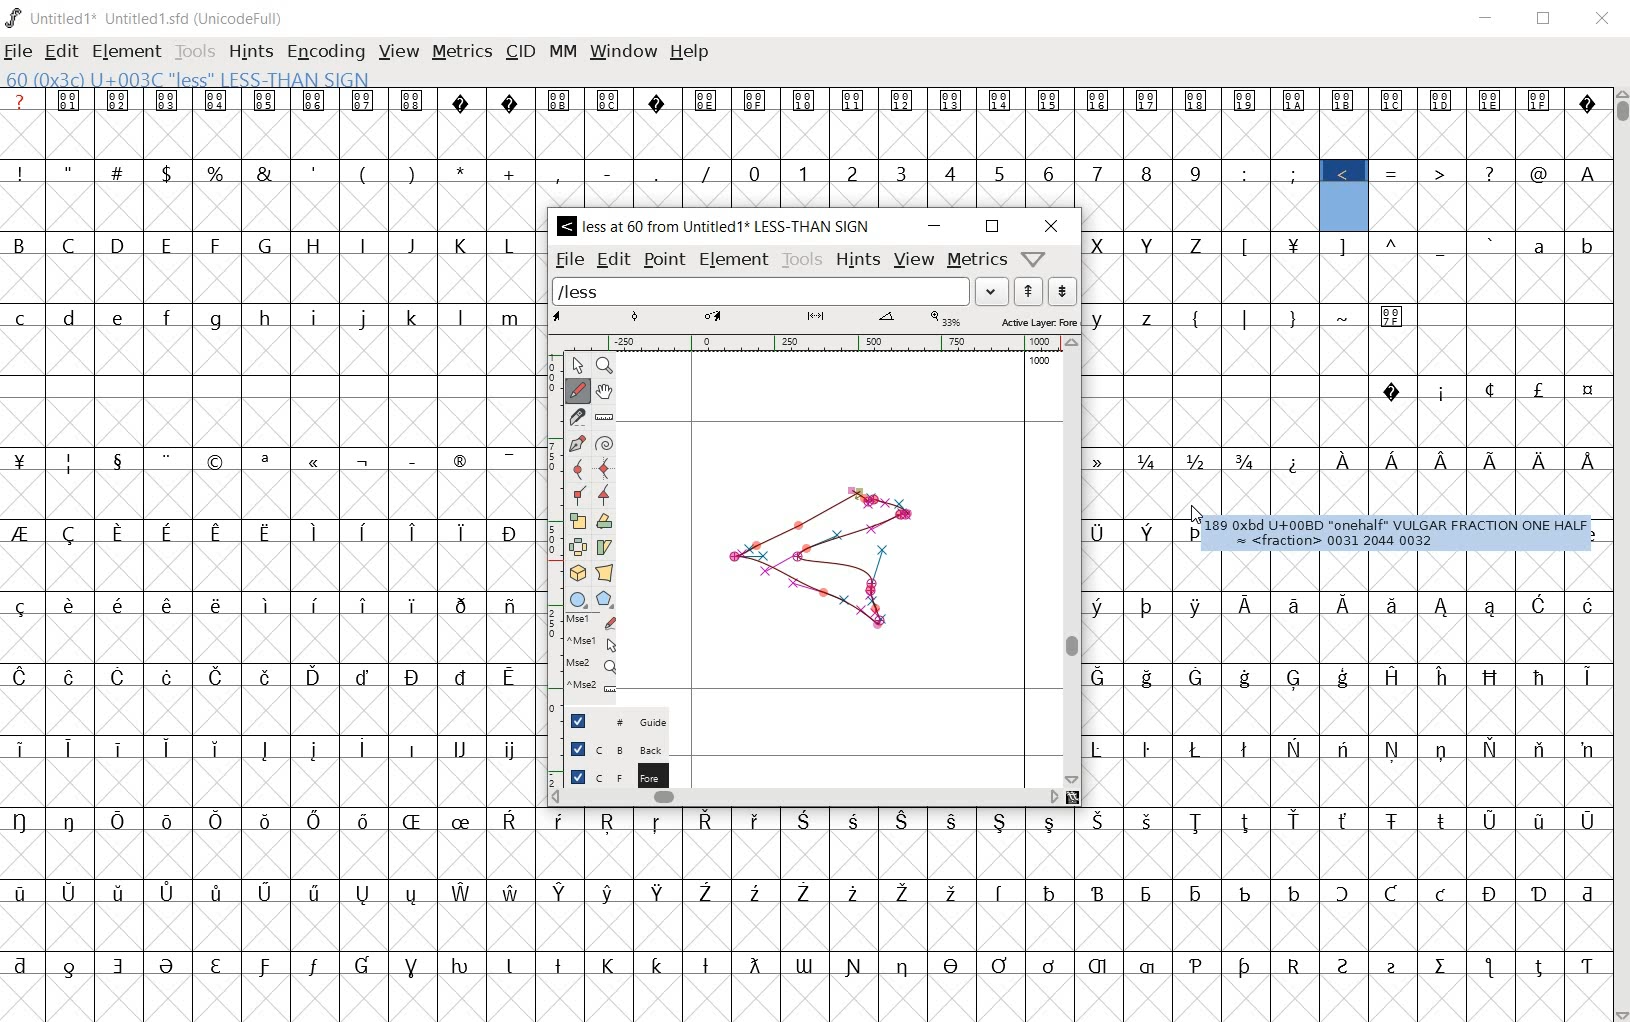 The image size is (1630, 1022). What do you see at coordinates (607, 748) in the screenshot?
I see `background` at bounding box center [607, 748].